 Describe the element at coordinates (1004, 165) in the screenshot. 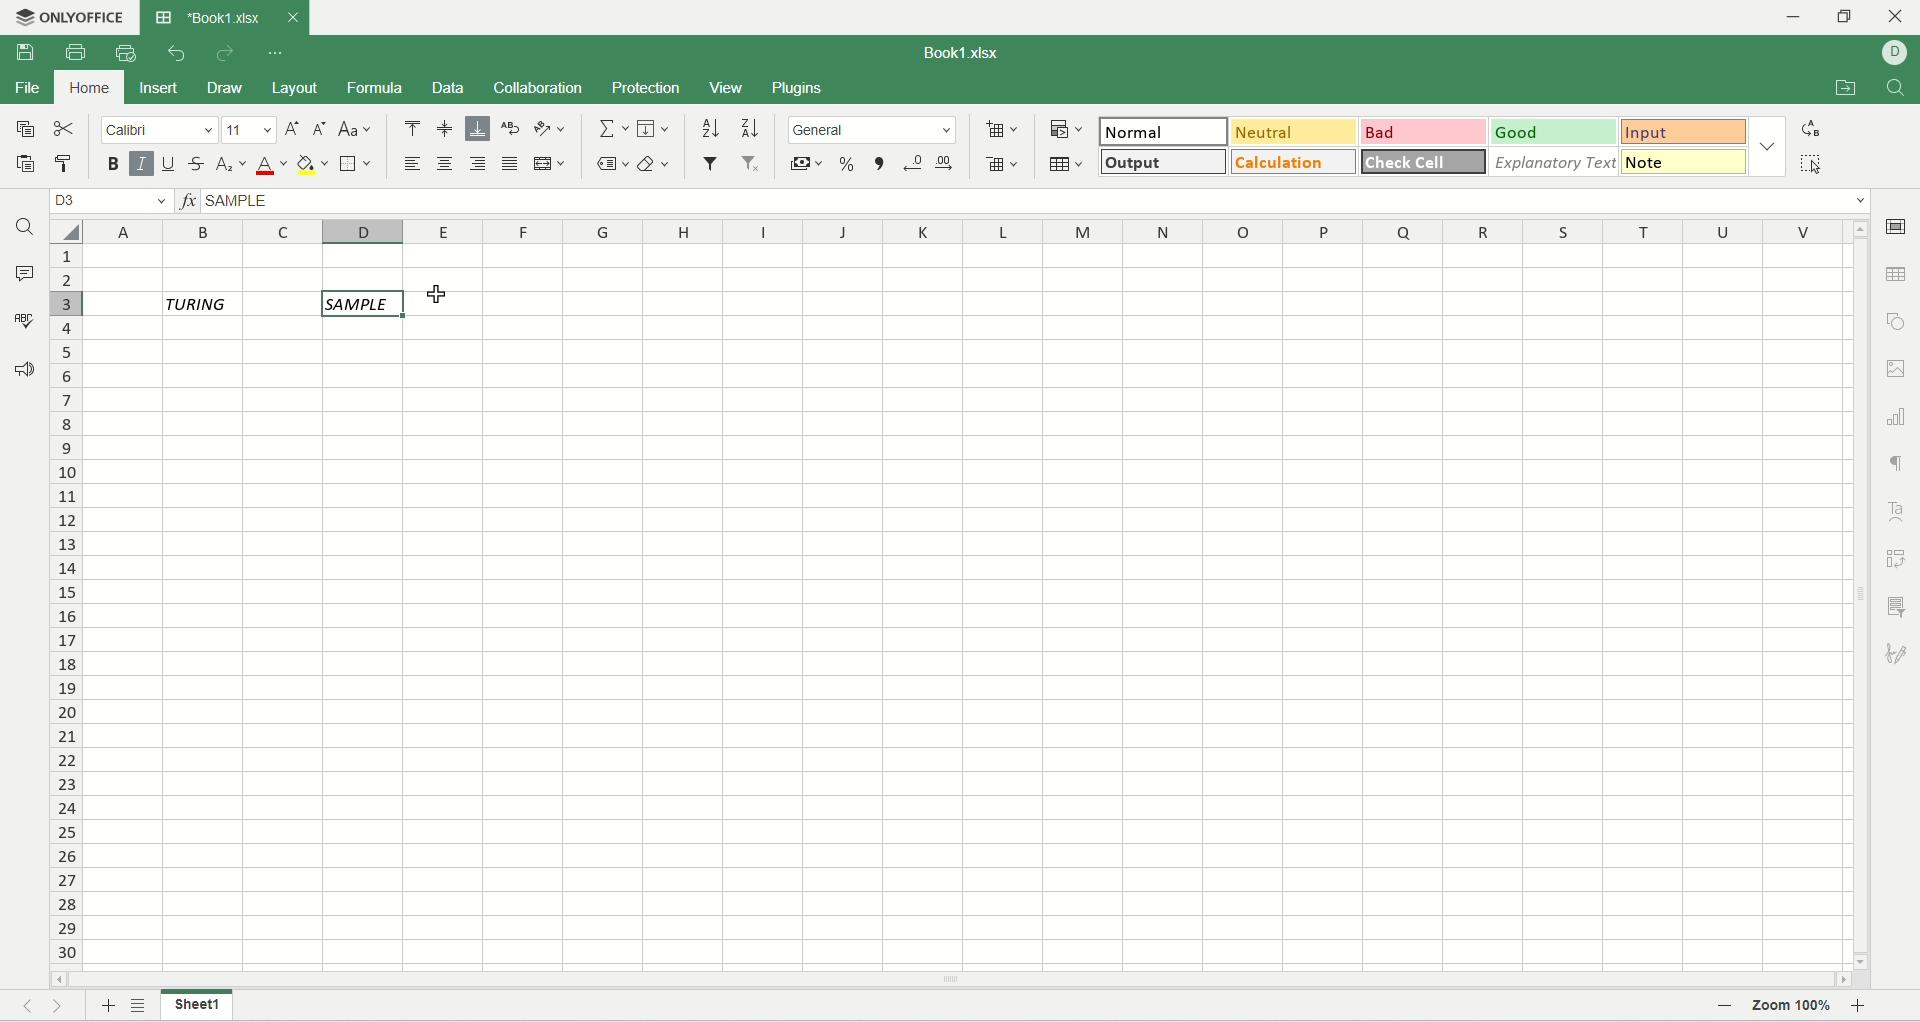

I see `remove cell` at that location.